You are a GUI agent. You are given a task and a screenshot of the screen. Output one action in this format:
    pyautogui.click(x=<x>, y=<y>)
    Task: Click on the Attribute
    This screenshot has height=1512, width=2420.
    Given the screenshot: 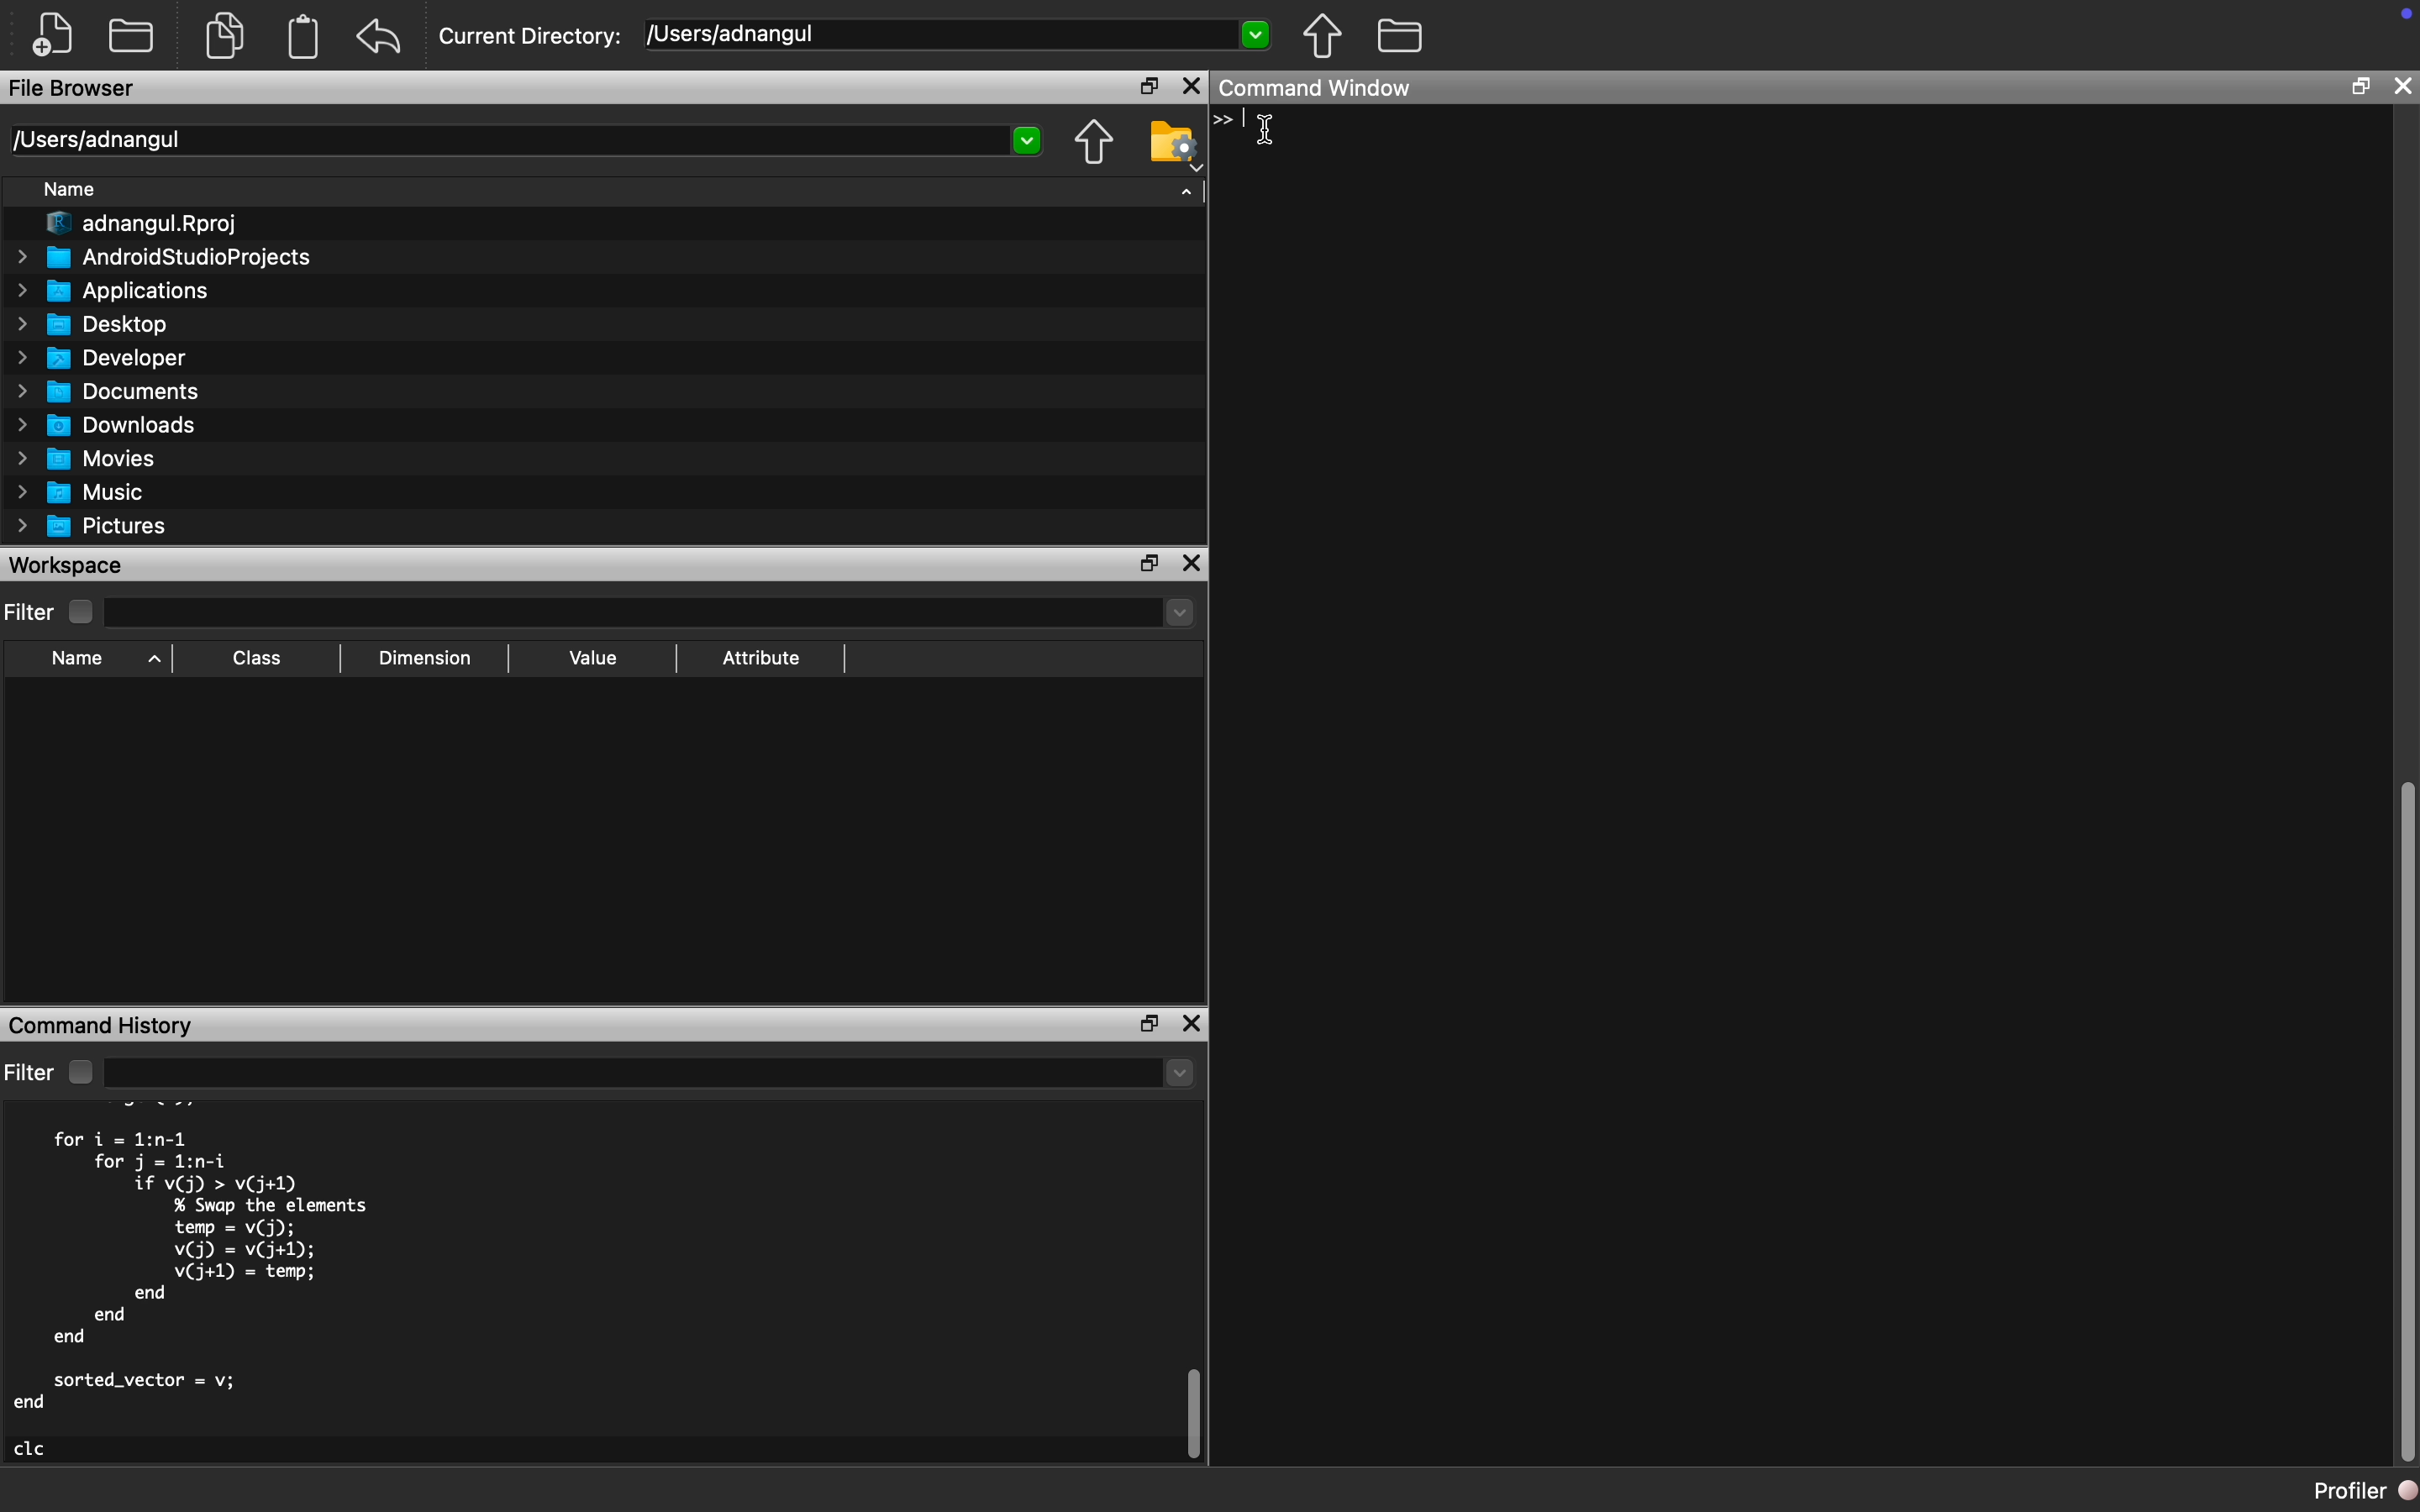 What is the action you would take?
    pyautogui.click(x=759, y=658)
    